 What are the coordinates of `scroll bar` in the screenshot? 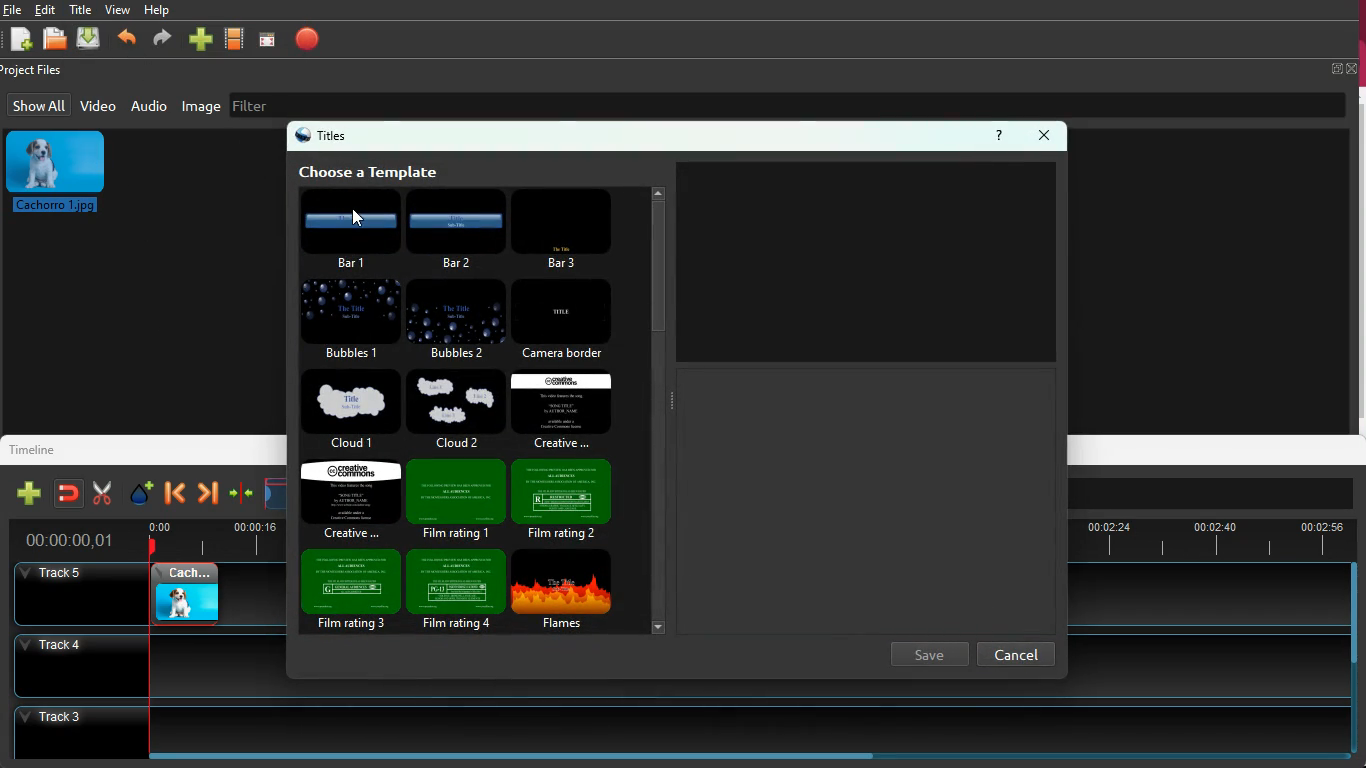 It's located at (659, 409).